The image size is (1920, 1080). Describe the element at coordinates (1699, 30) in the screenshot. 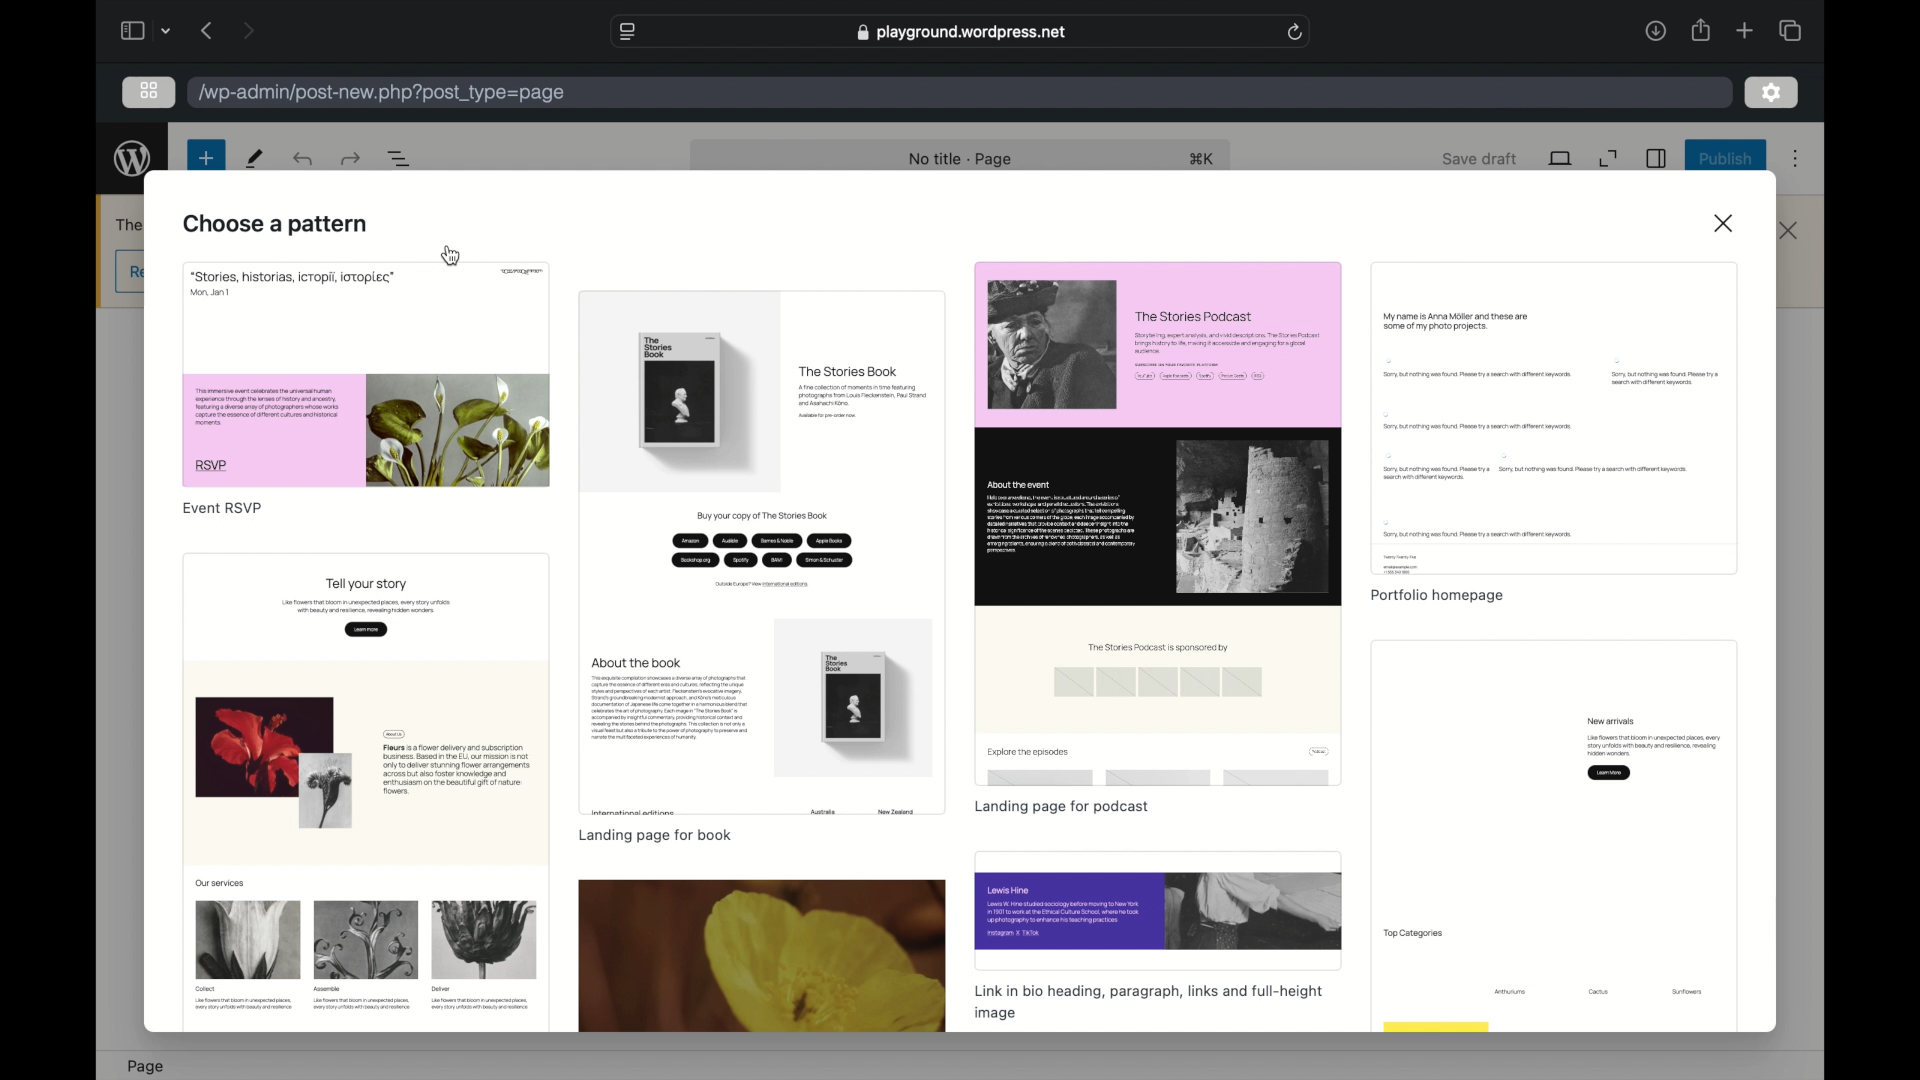

I see `share` at that location.